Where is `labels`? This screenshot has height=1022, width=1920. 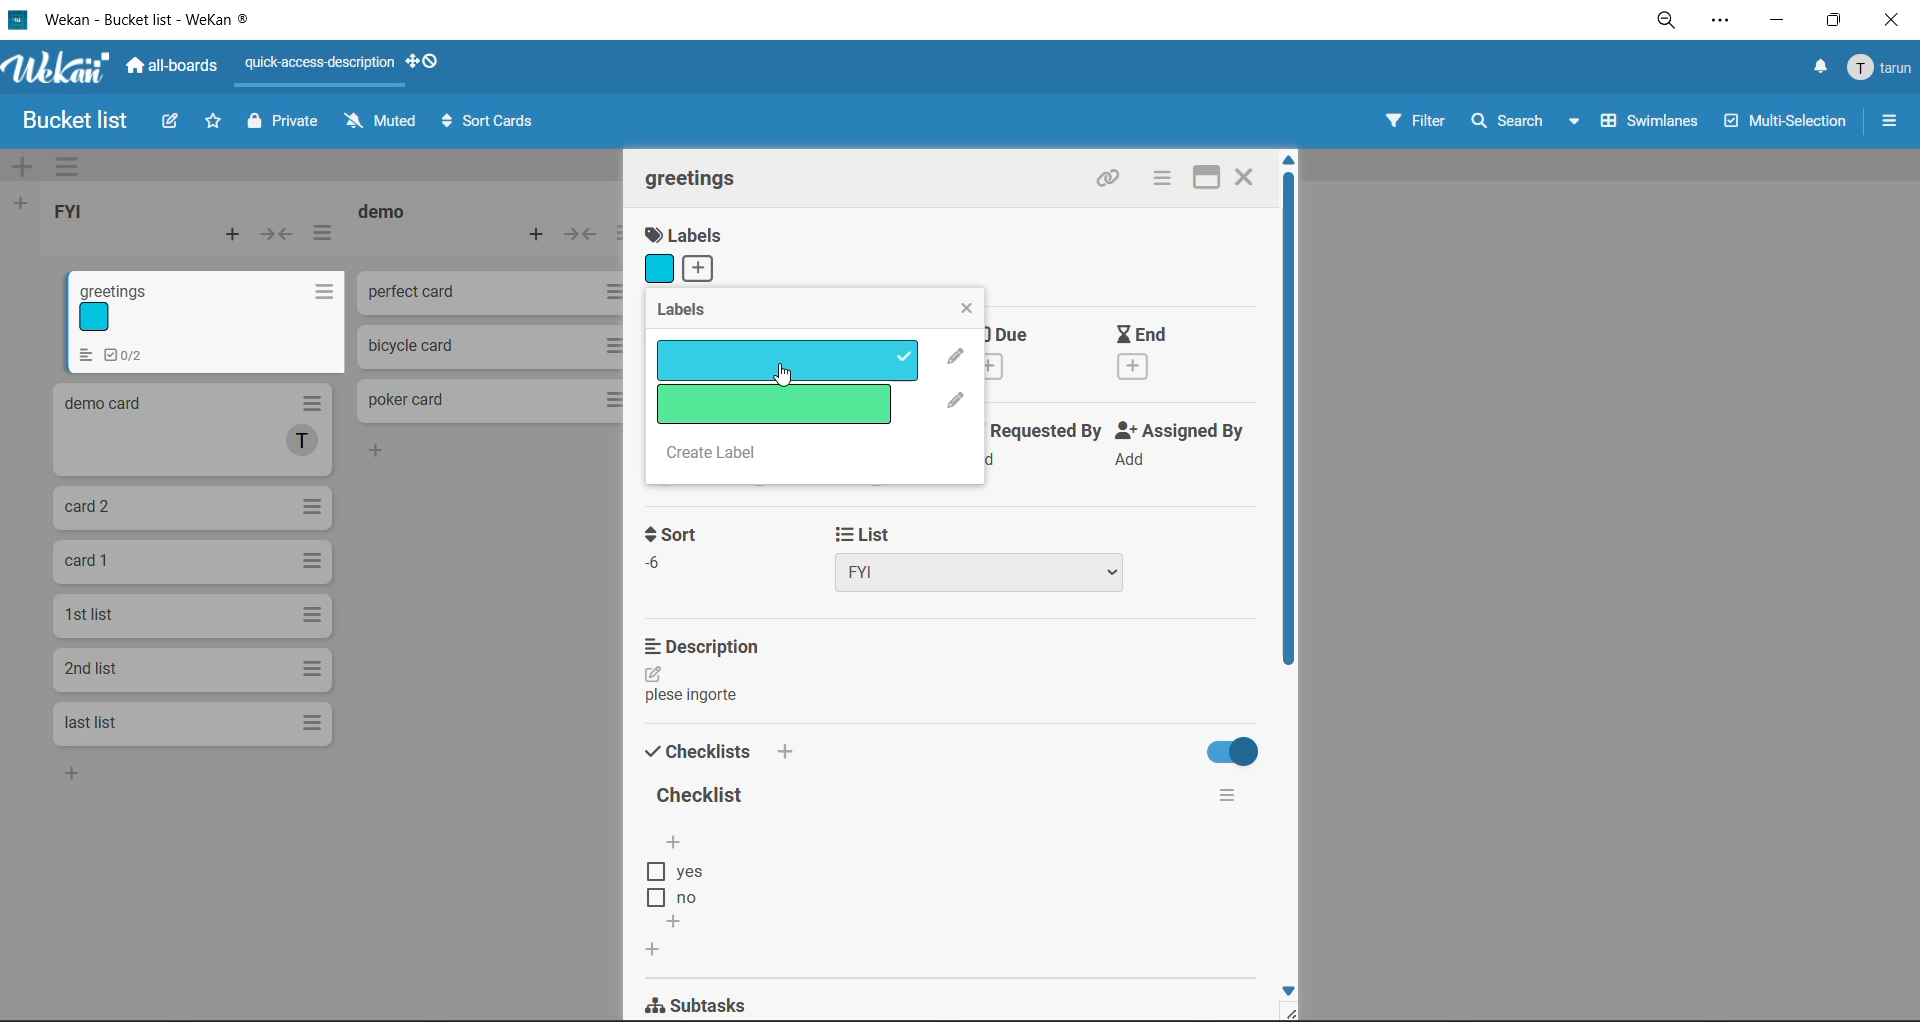
labels is located at coordinates (702, 313).